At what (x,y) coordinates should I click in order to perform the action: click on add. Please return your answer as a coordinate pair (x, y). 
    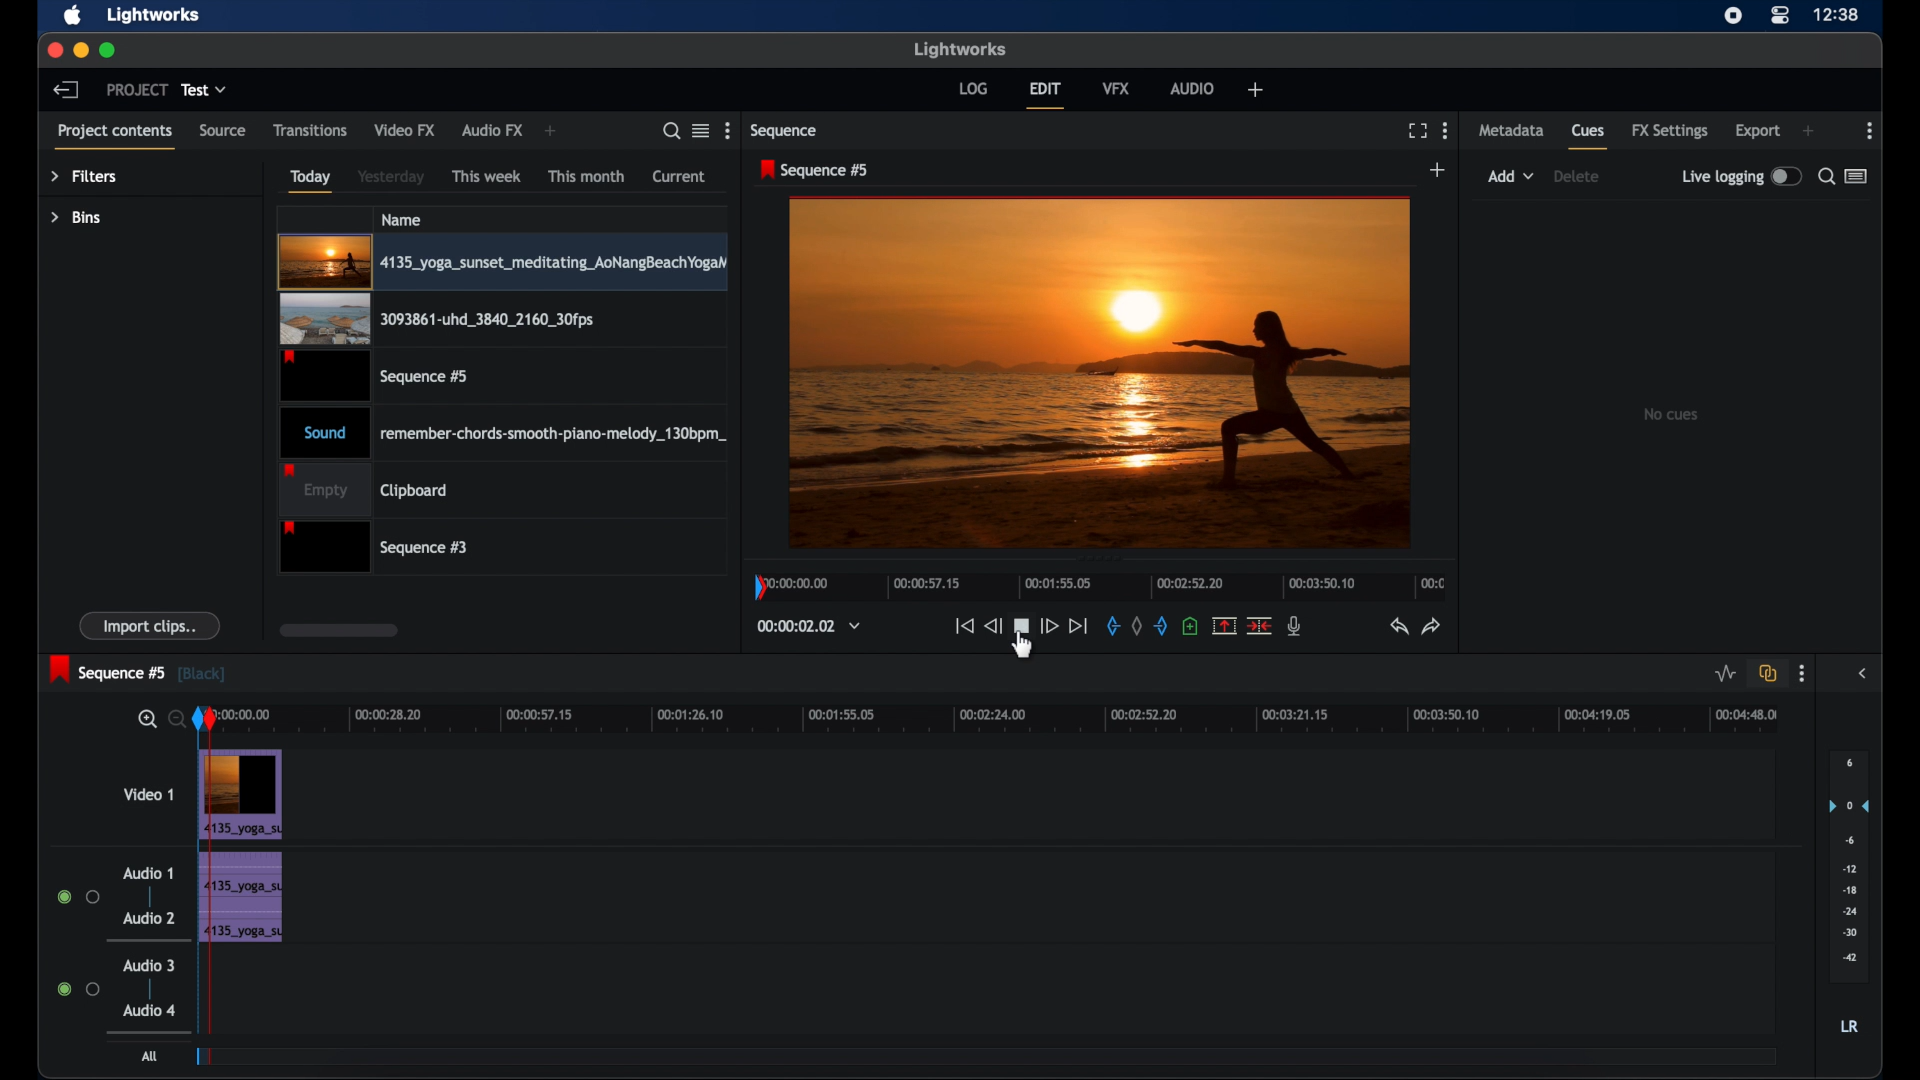
    Looking at the image, I should click on (551, 130).